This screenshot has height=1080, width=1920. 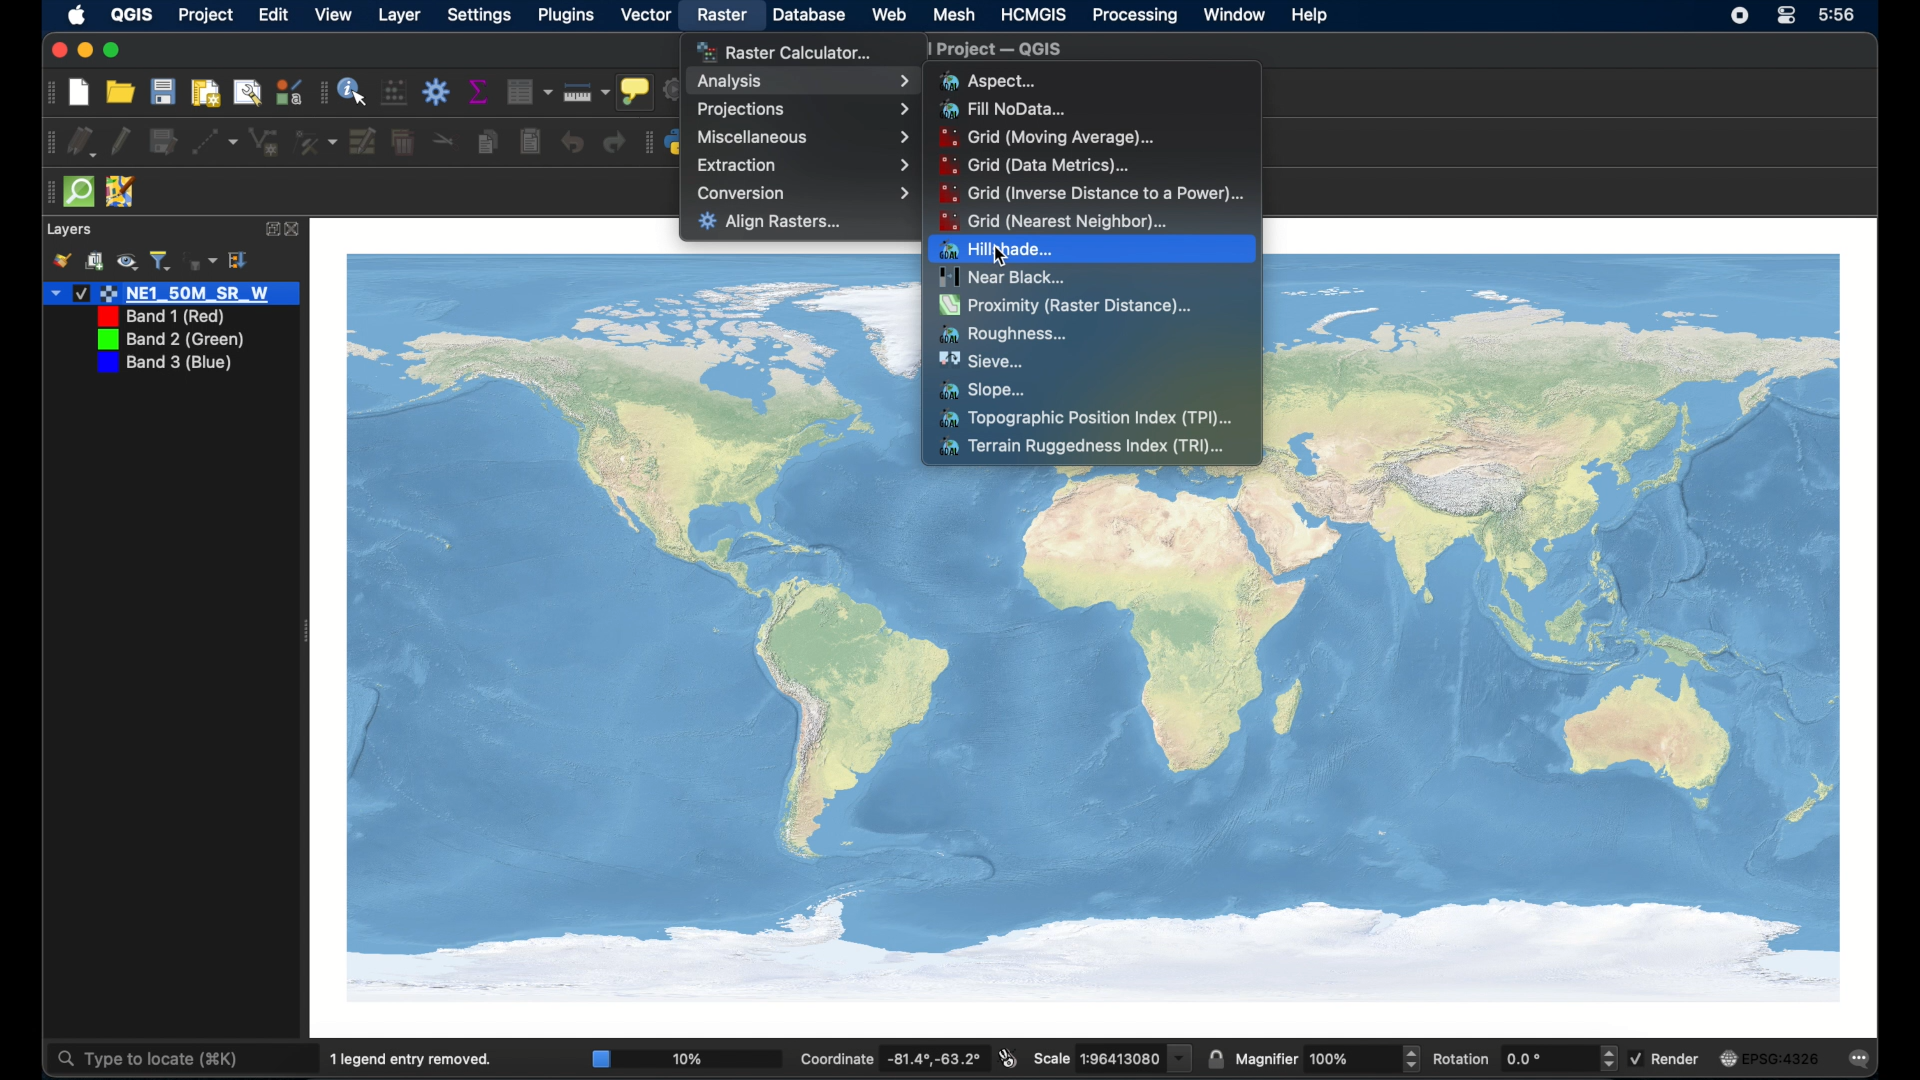 I want to click on magnifier, so click(x=1327, y=1059).